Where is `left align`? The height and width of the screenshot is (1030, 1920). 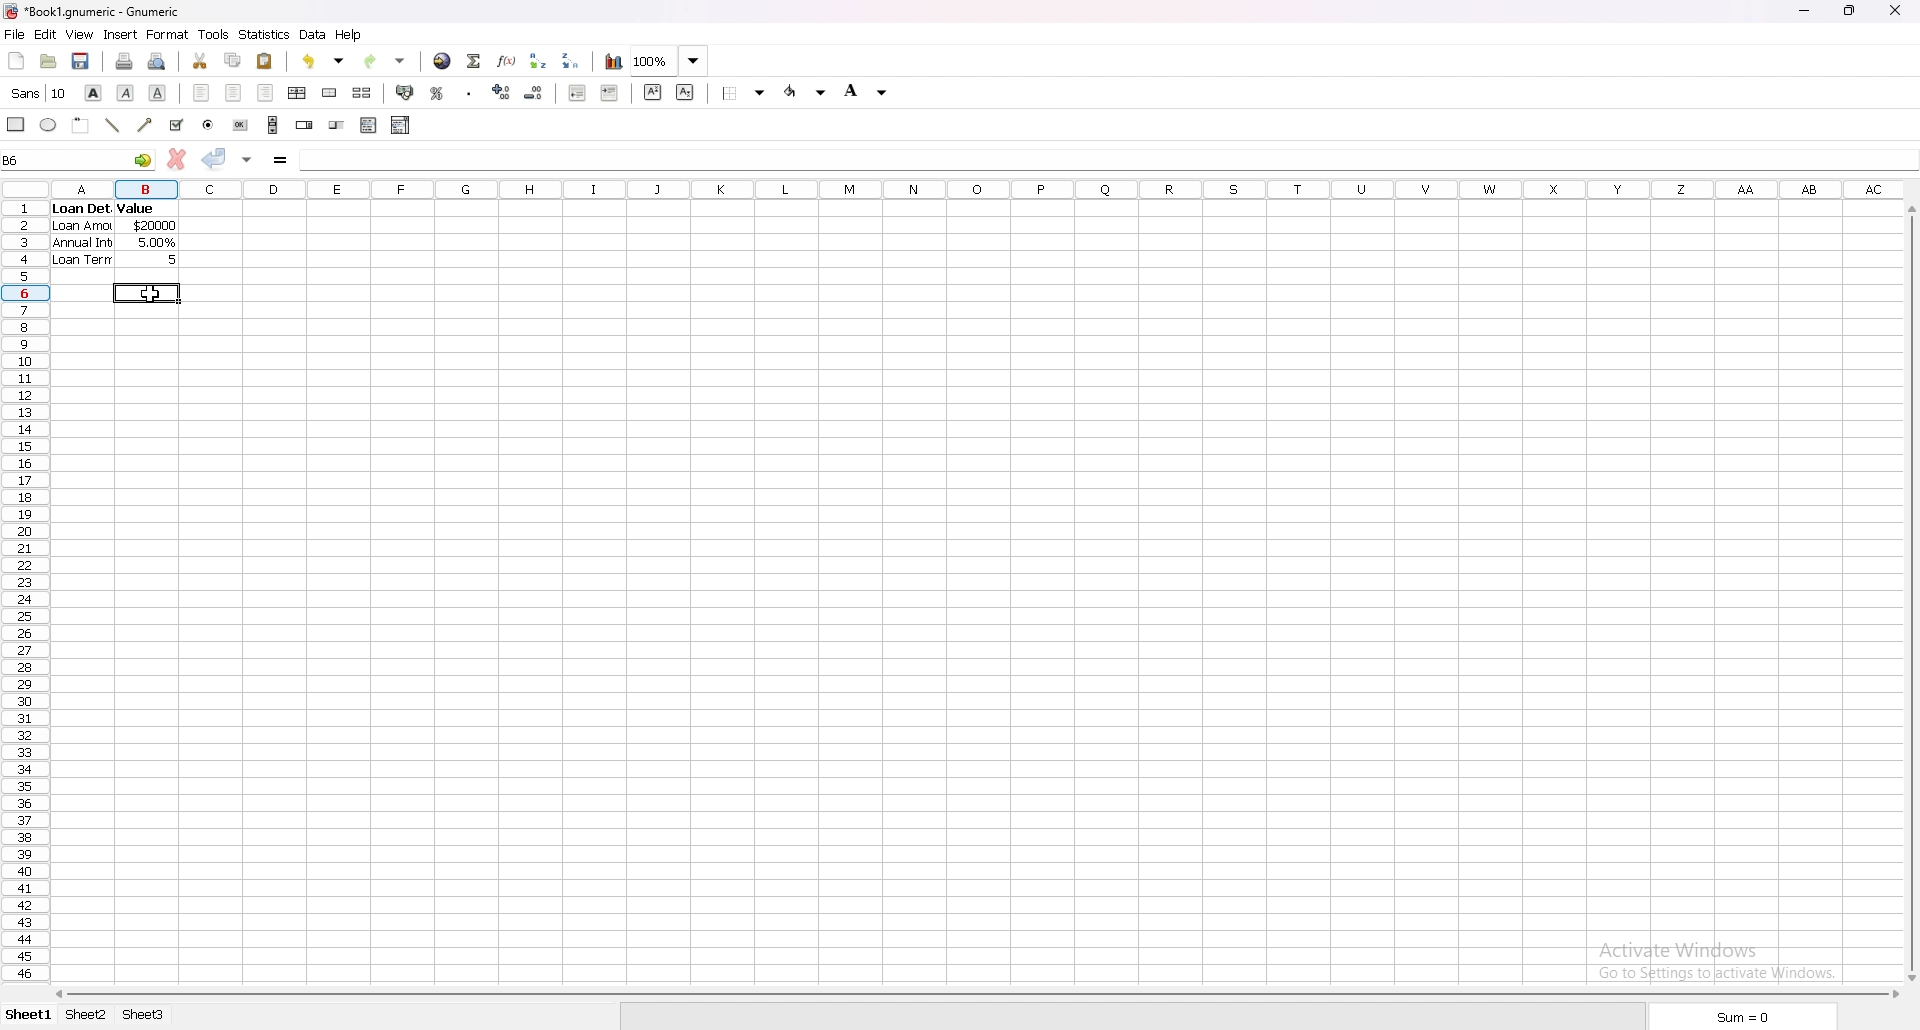 left align is located at coordinates (201, 92).